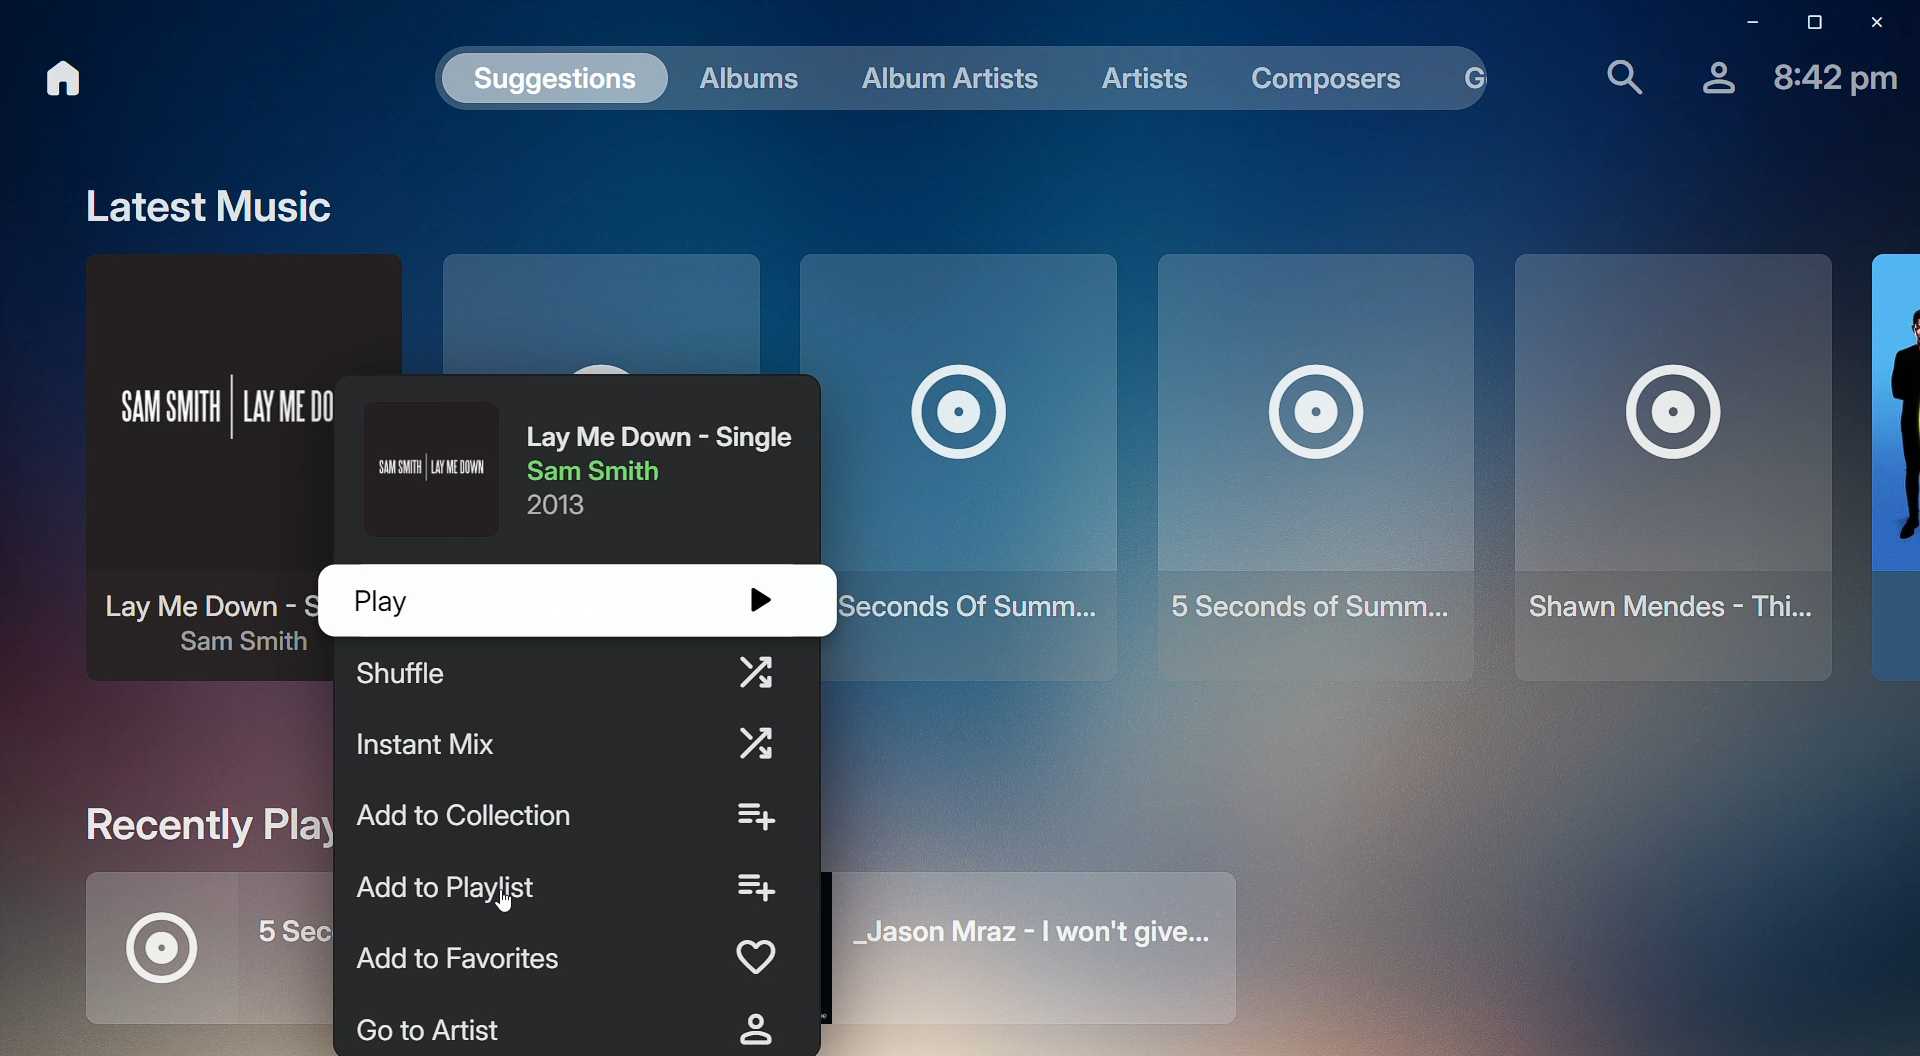 The height and width of the screenshot is (1056, 1920). Describe the element at coordinates (574, 1024) in the screenshot. I see `Go to Artist` at that location.